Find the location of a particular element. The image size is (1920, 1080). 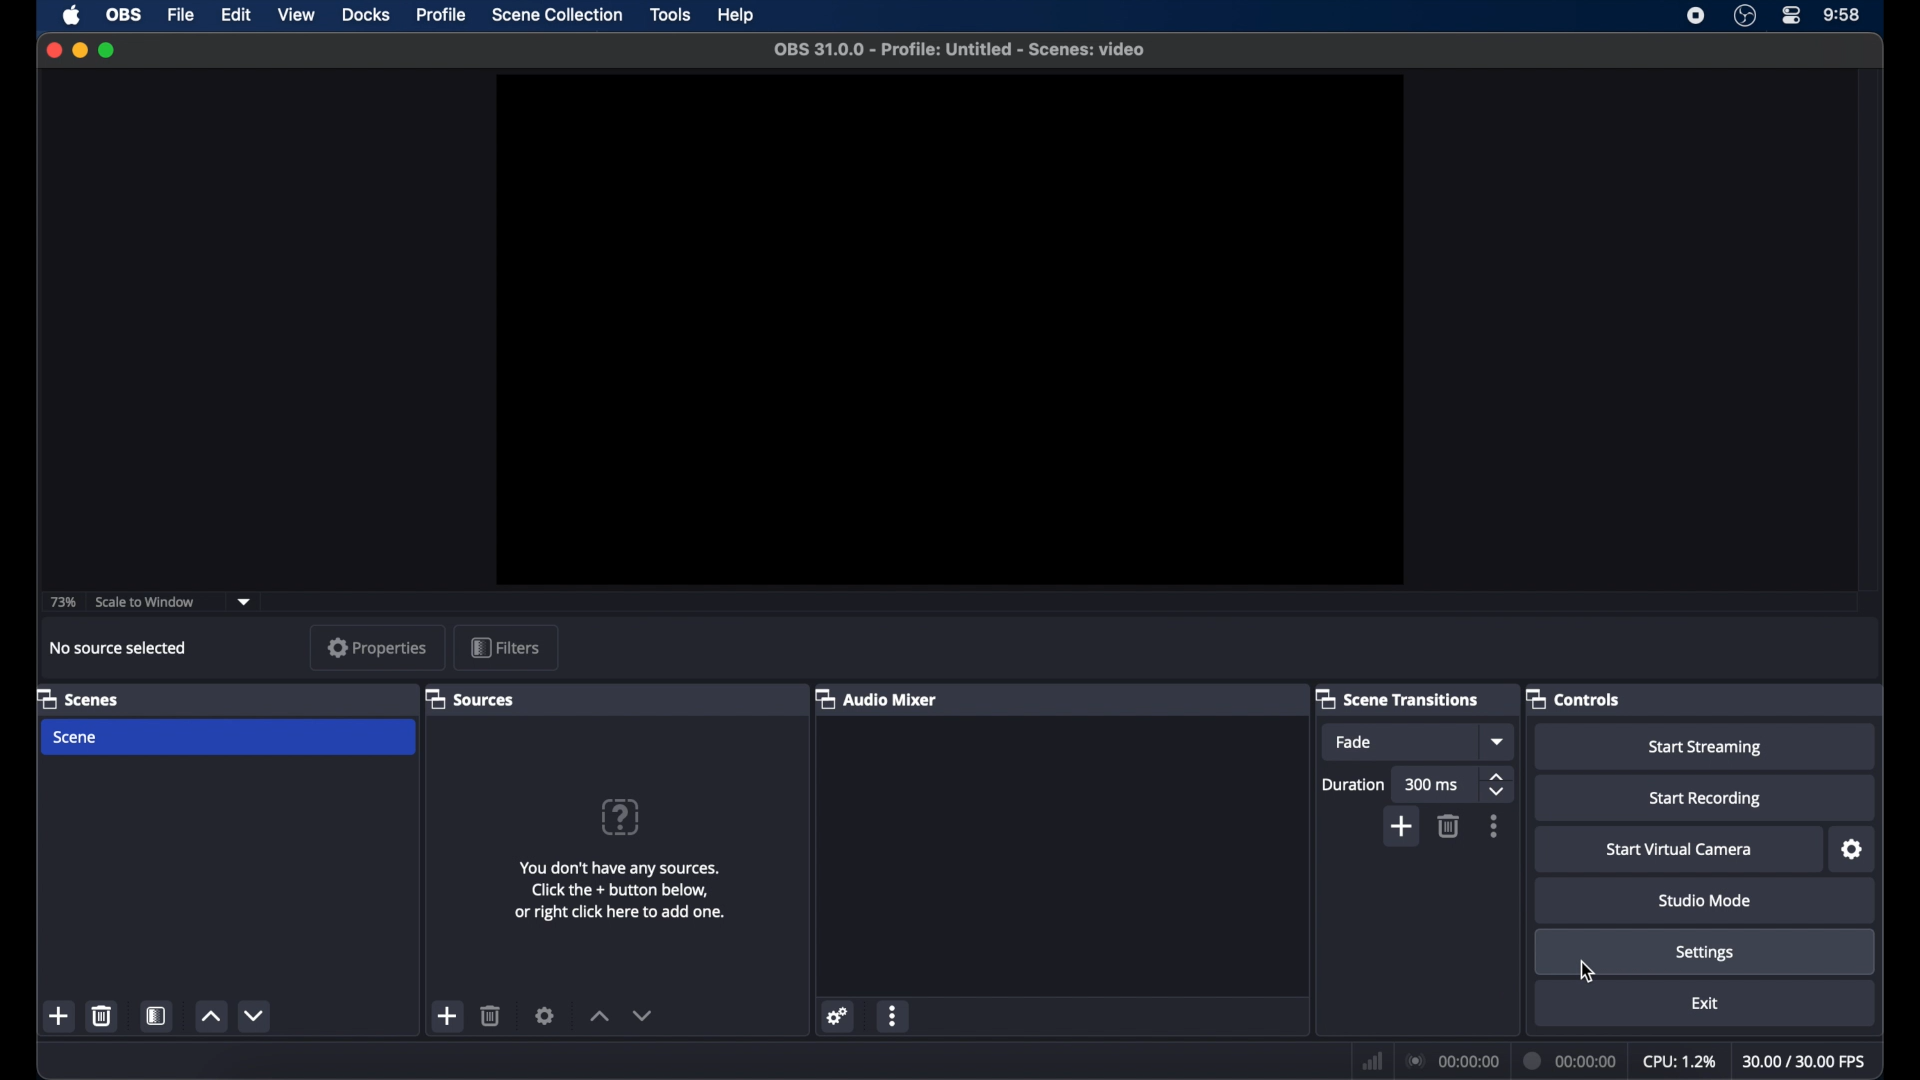

view is located at coordinates (296, 15).